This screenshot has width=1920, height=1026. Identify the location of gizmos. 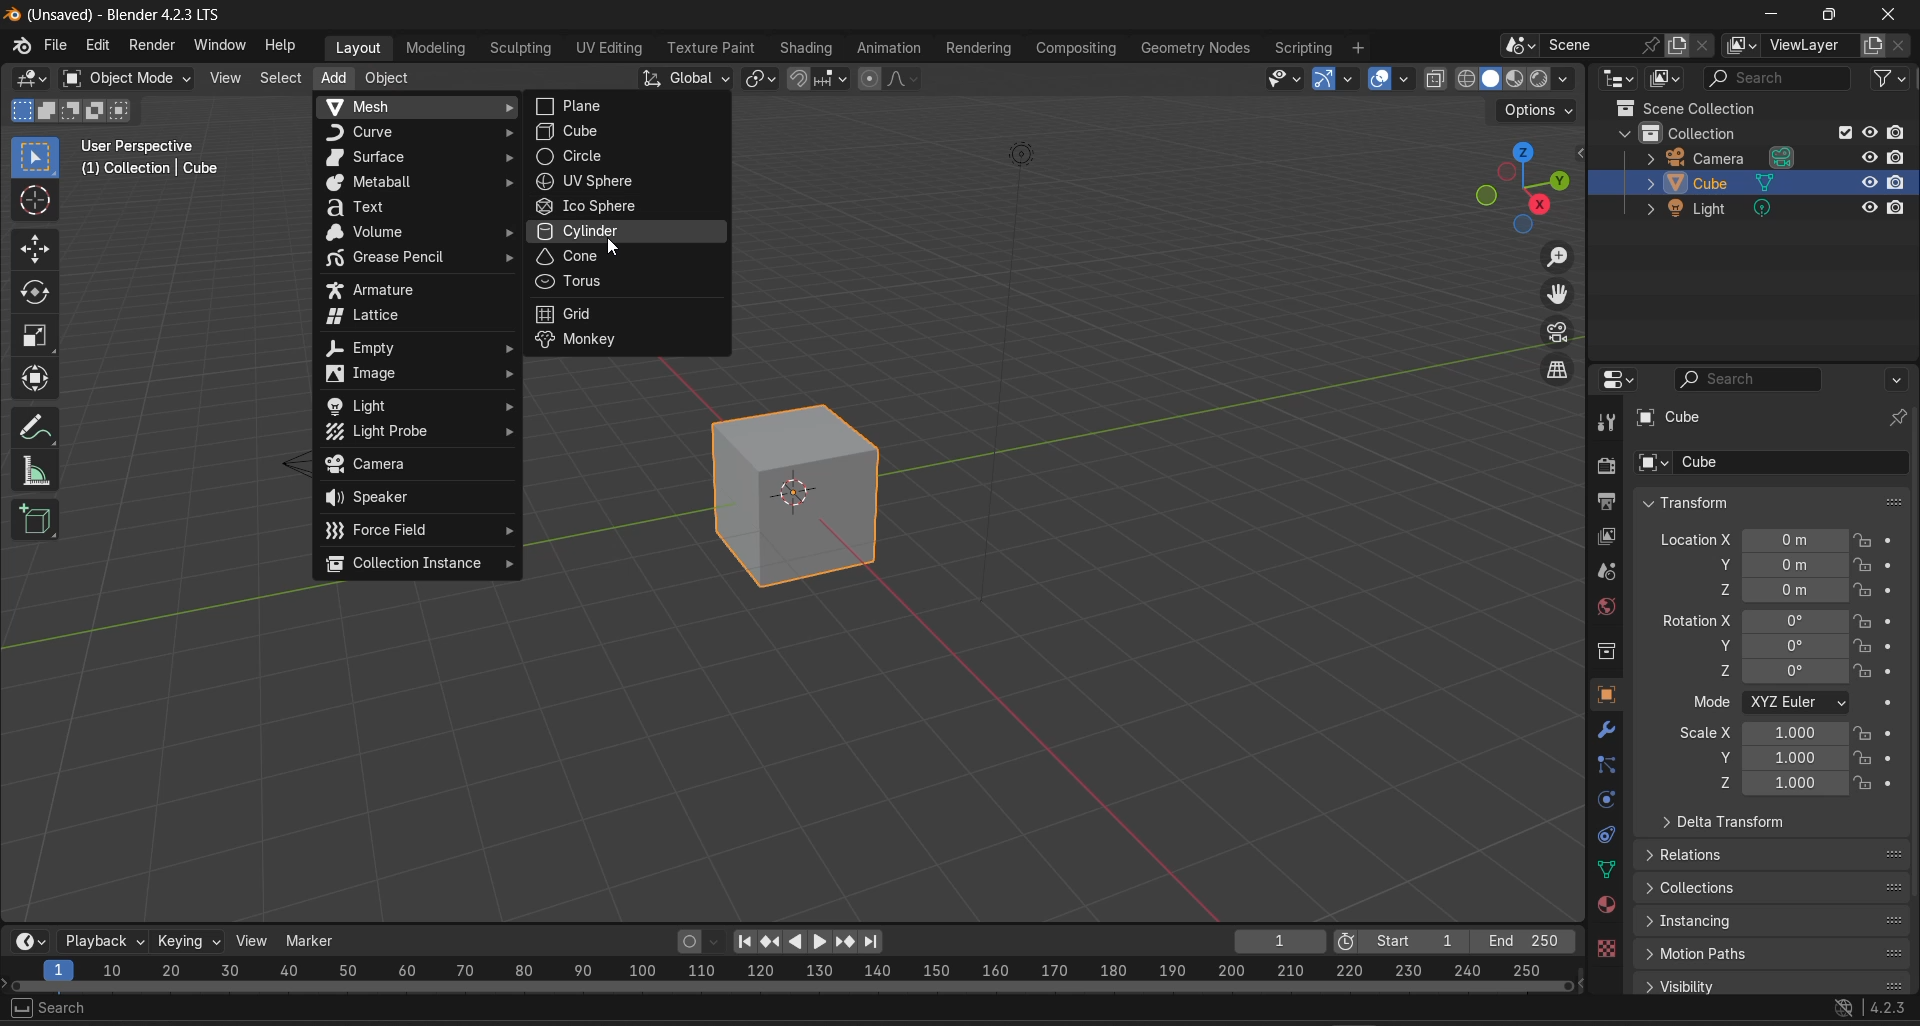
(1349, 79).